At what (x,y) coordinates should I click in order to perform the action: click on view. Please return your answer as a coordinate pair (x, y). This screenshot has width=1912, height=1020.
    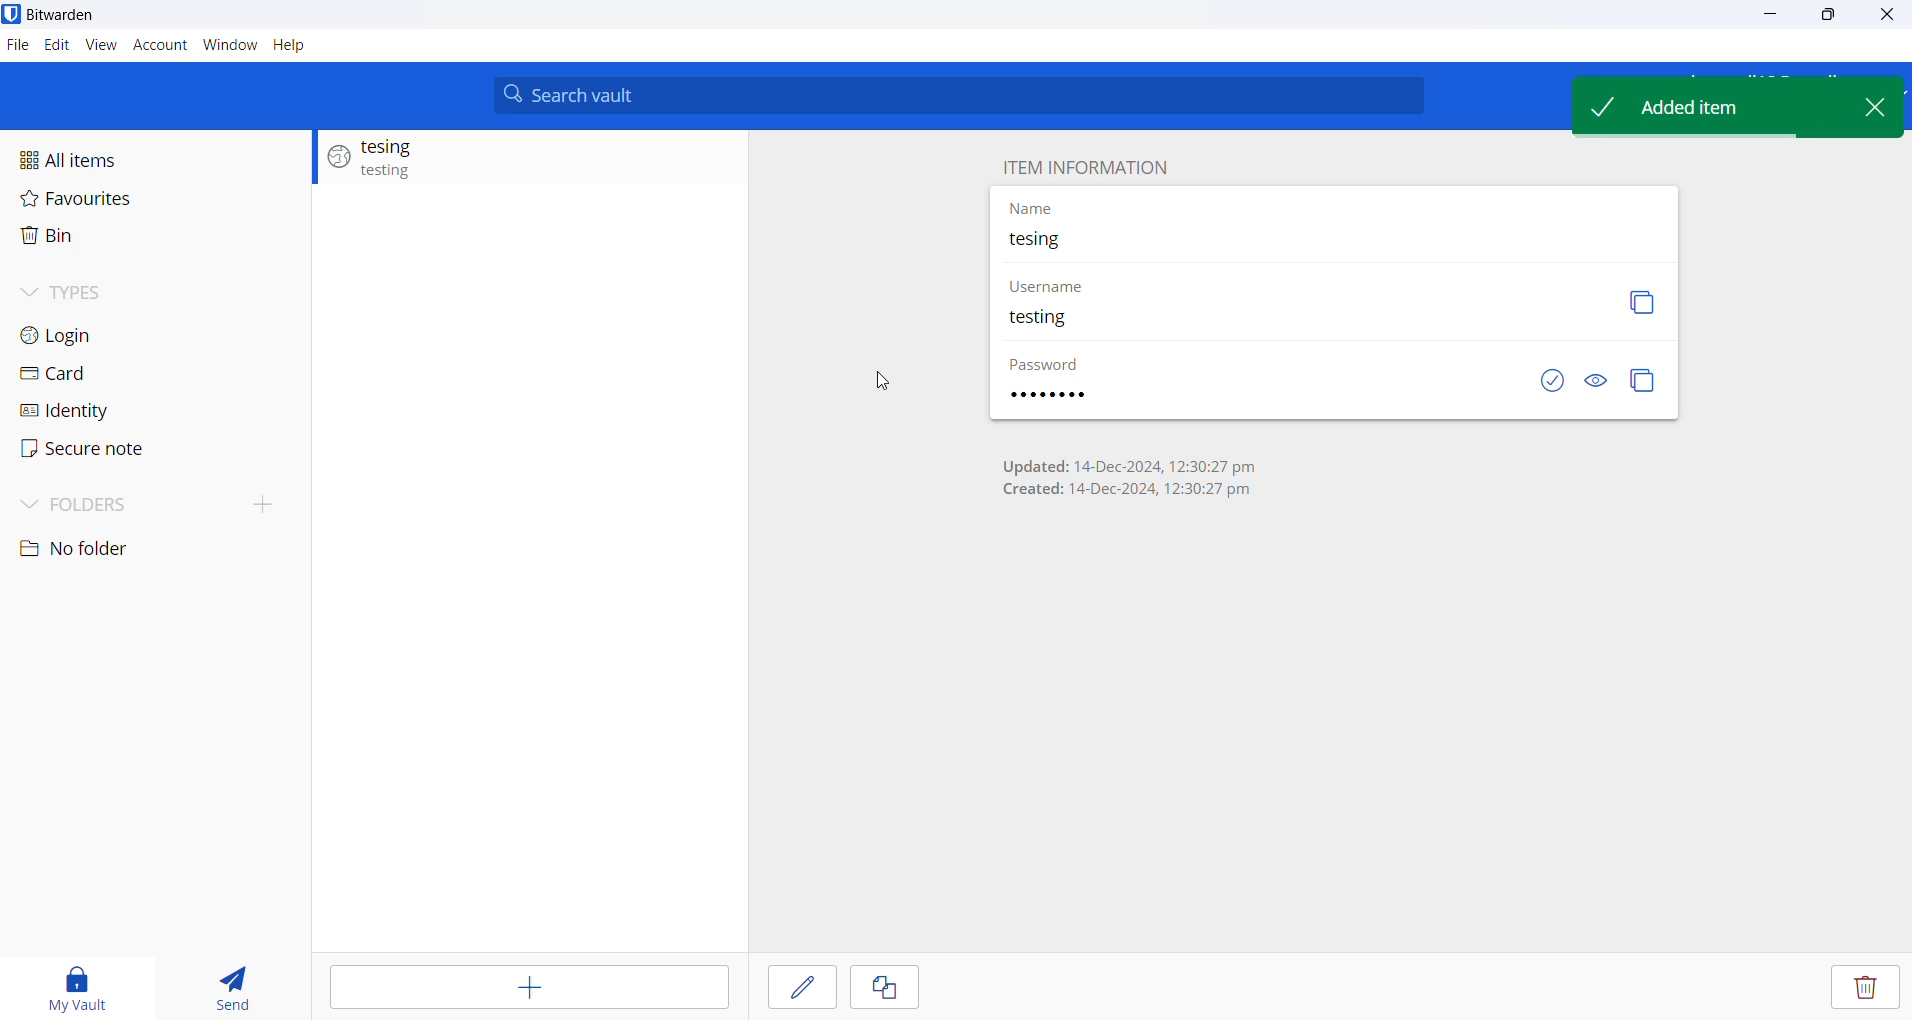
    Looking at the image, I should click on (101, 49).